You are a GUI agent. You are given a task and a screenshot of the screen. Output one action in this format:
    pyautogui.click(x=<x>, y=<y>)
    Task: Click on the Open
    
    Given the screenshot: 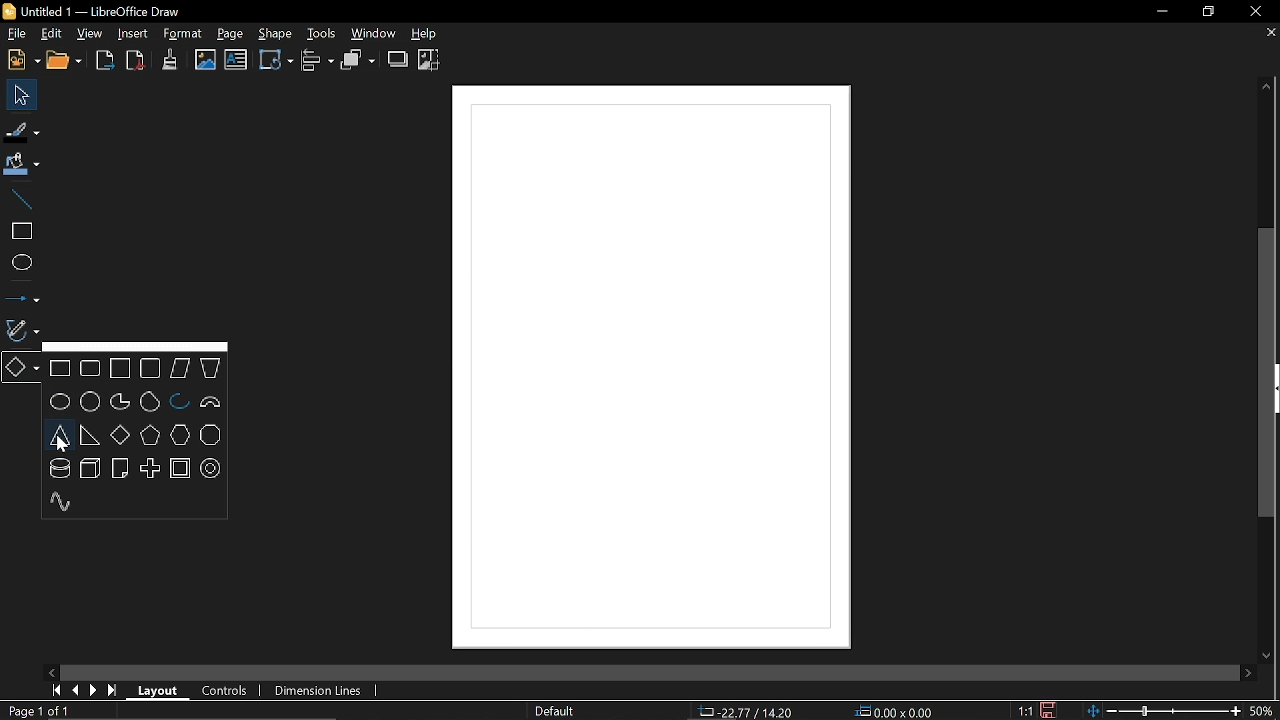 What is the action you would take?
    pyautogui.click(x=68, y=62)
    